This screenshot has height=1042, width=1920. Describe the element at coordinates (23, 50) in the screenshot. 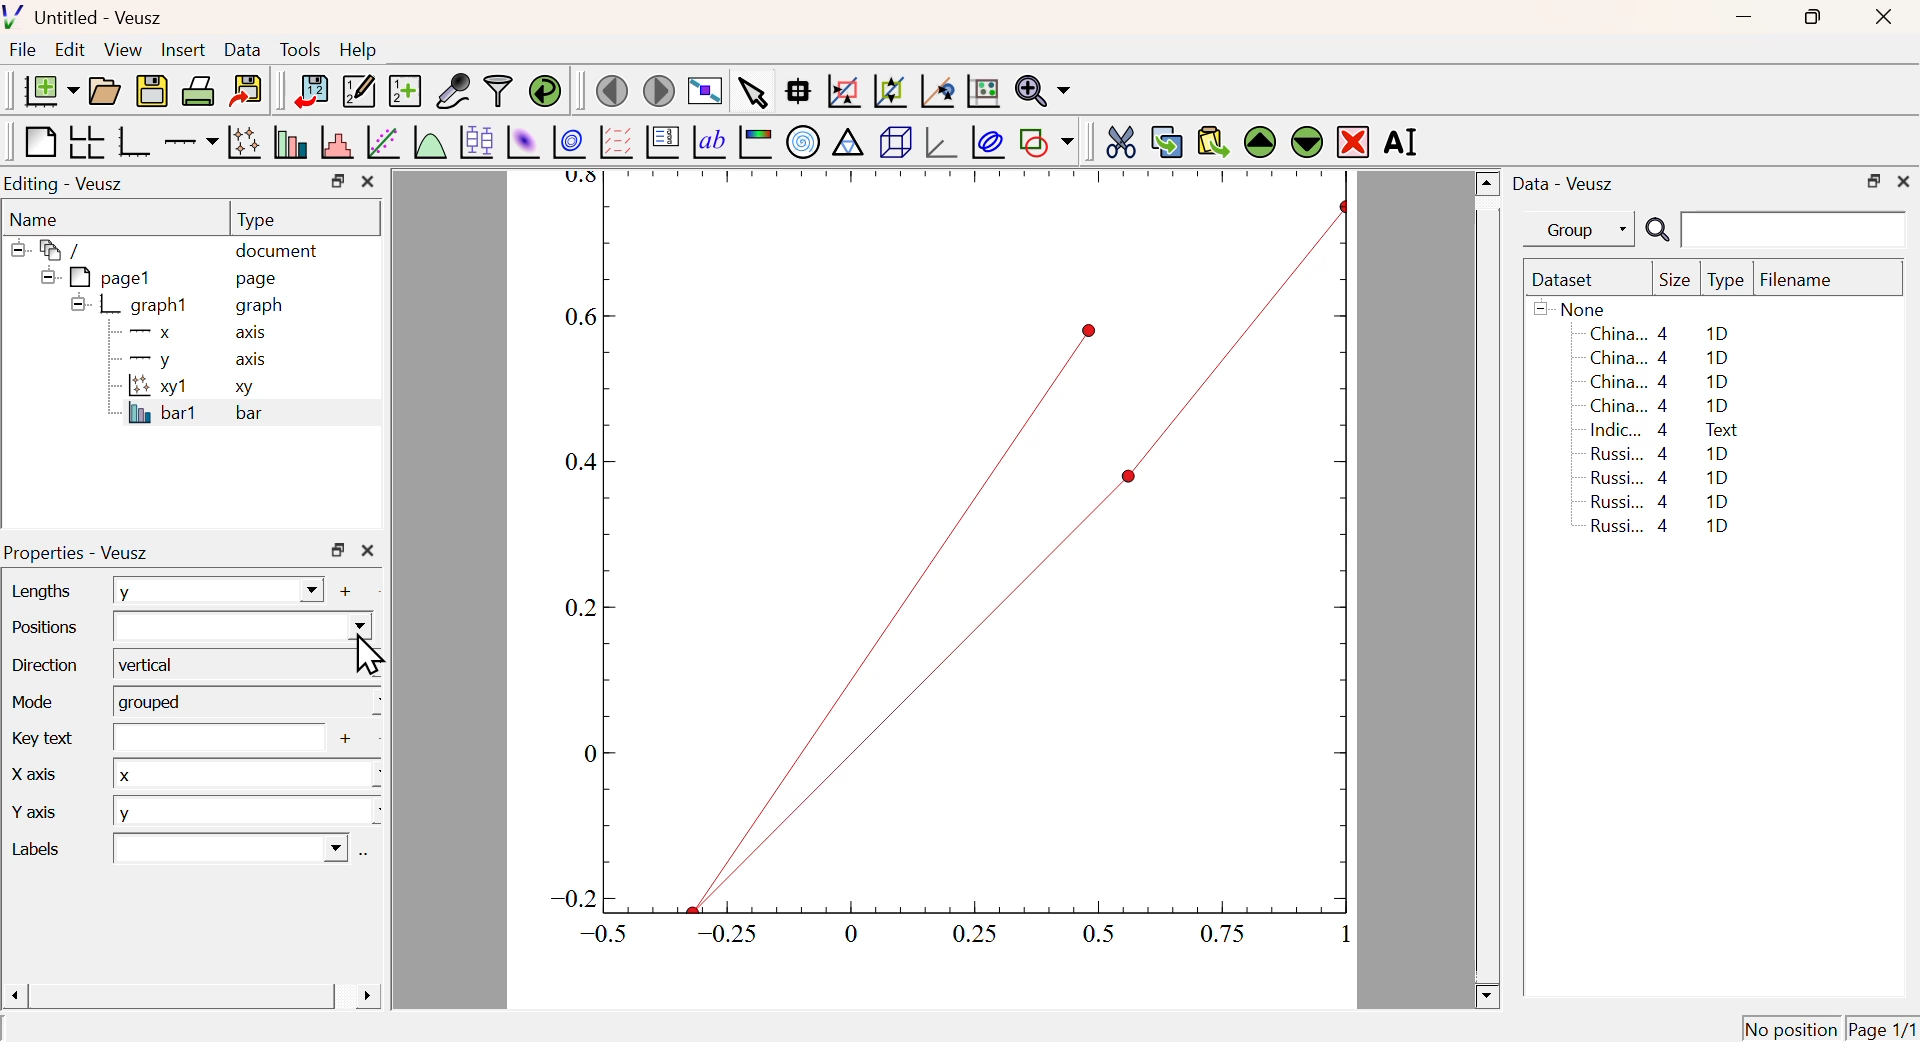

I see `File` at that location.